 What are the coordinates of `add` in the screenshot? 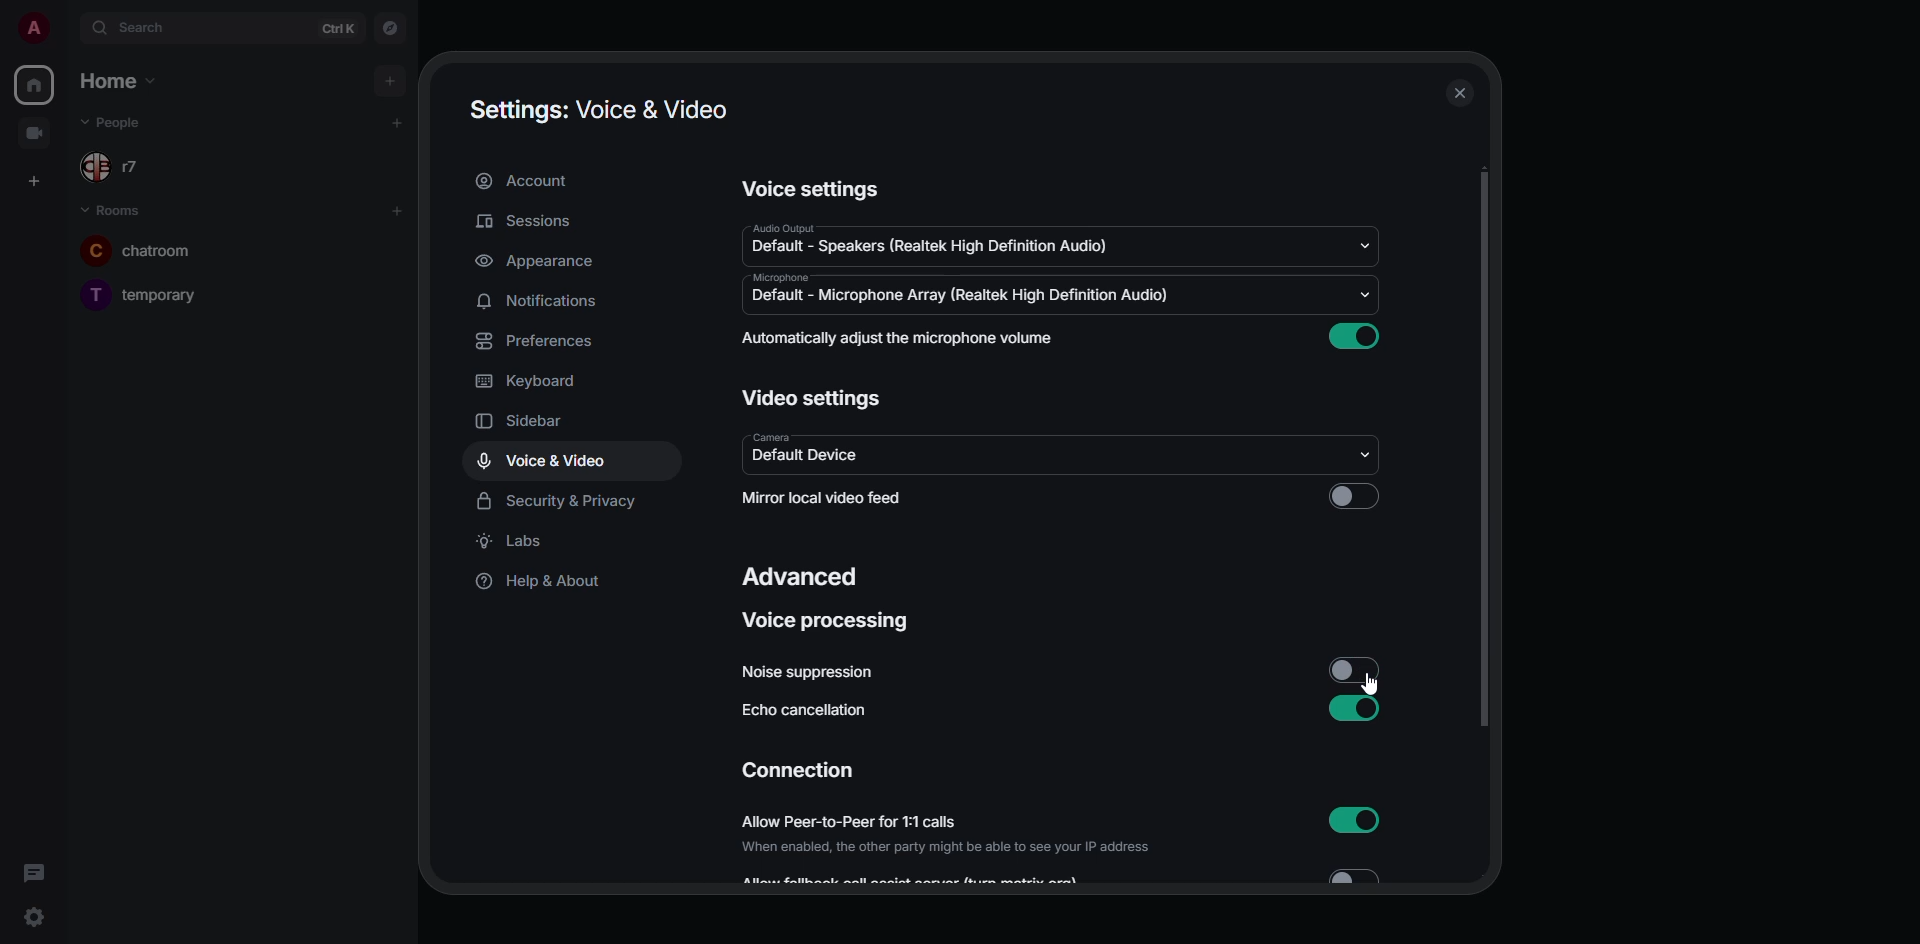 It's located at (396, 123).